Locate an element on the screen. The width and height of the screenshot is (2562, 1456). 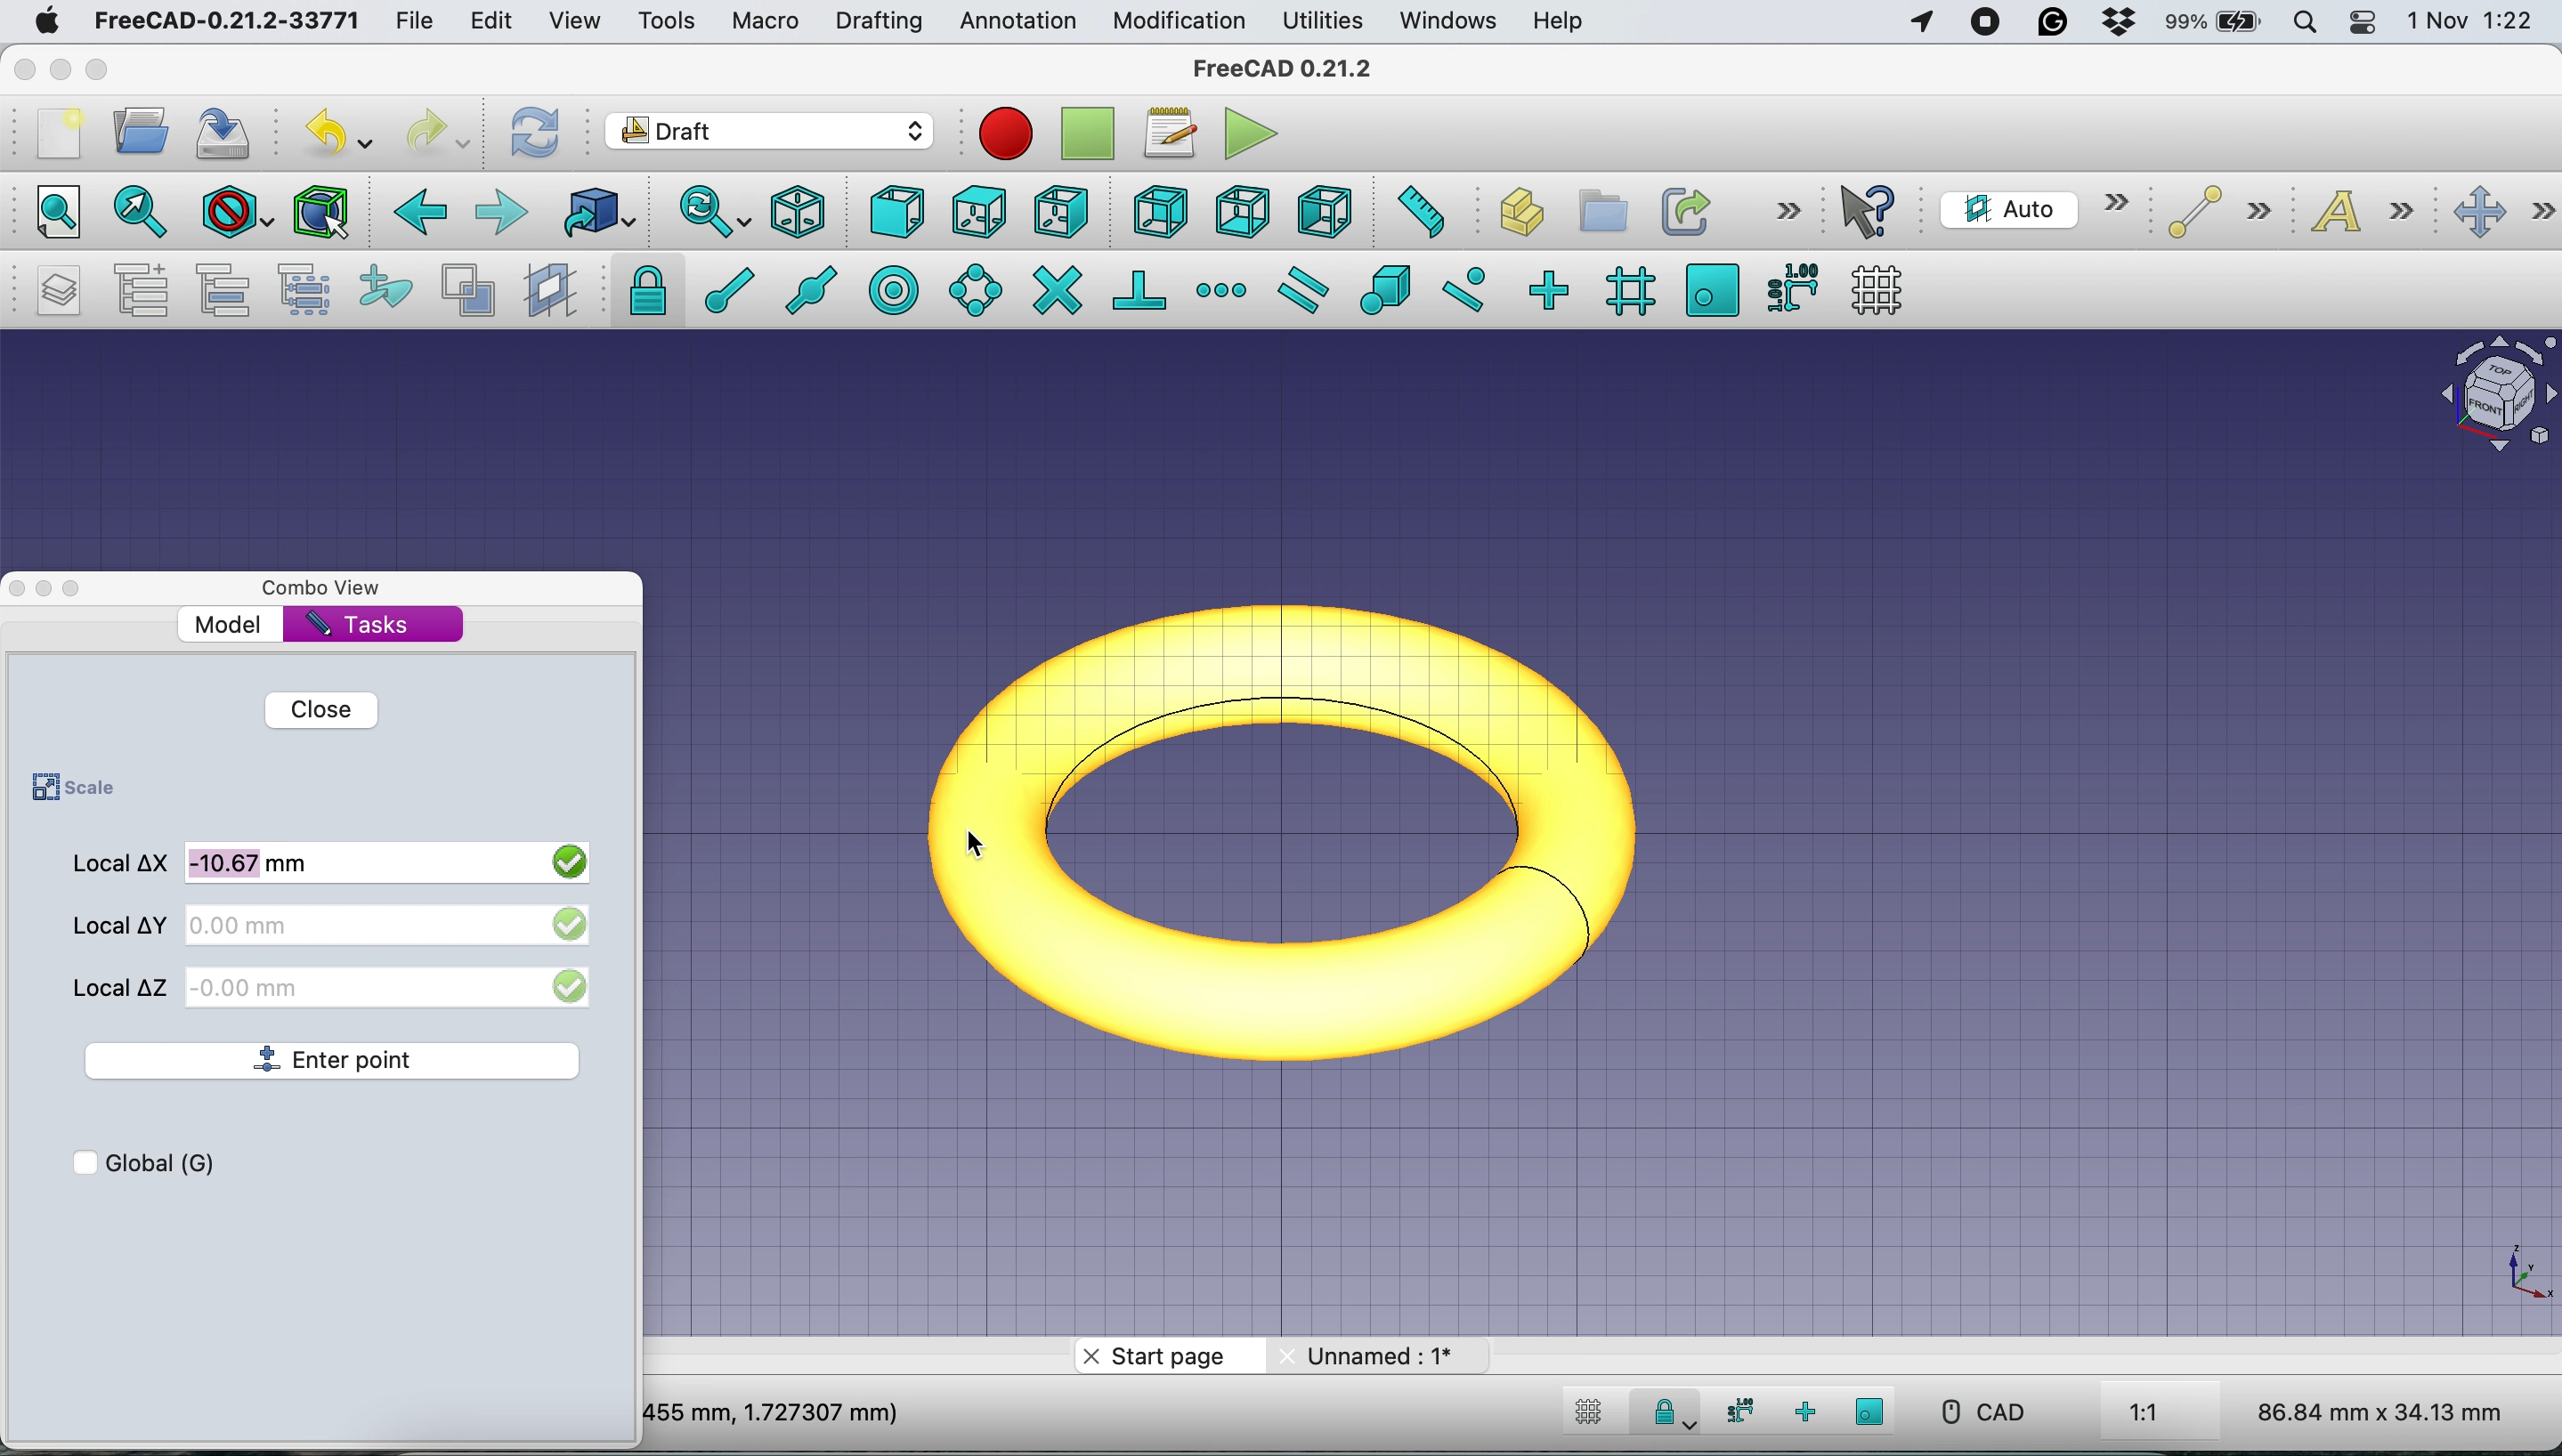
snap working plane is located at coordinates (1871, 1411).